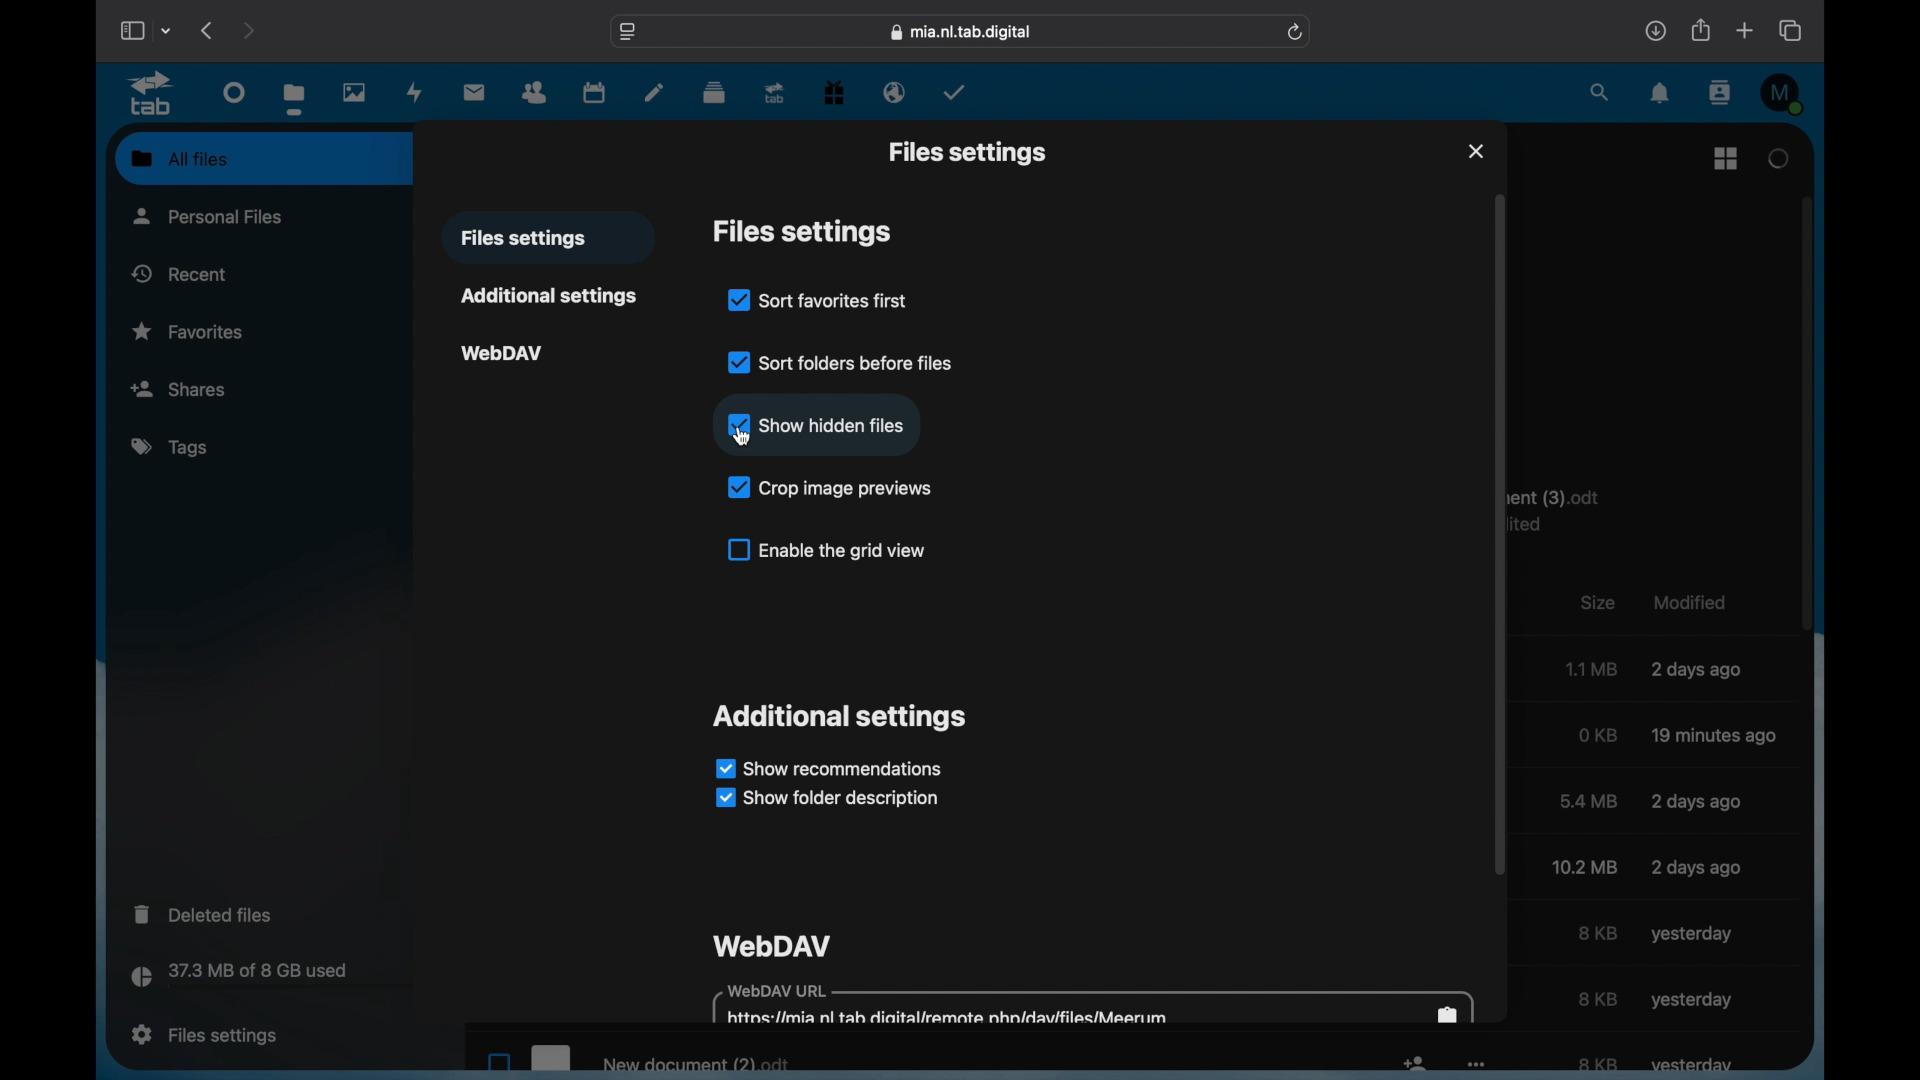  Describe the element at coordinates (208, 31) in the screenshot. I see `previous` at that location.